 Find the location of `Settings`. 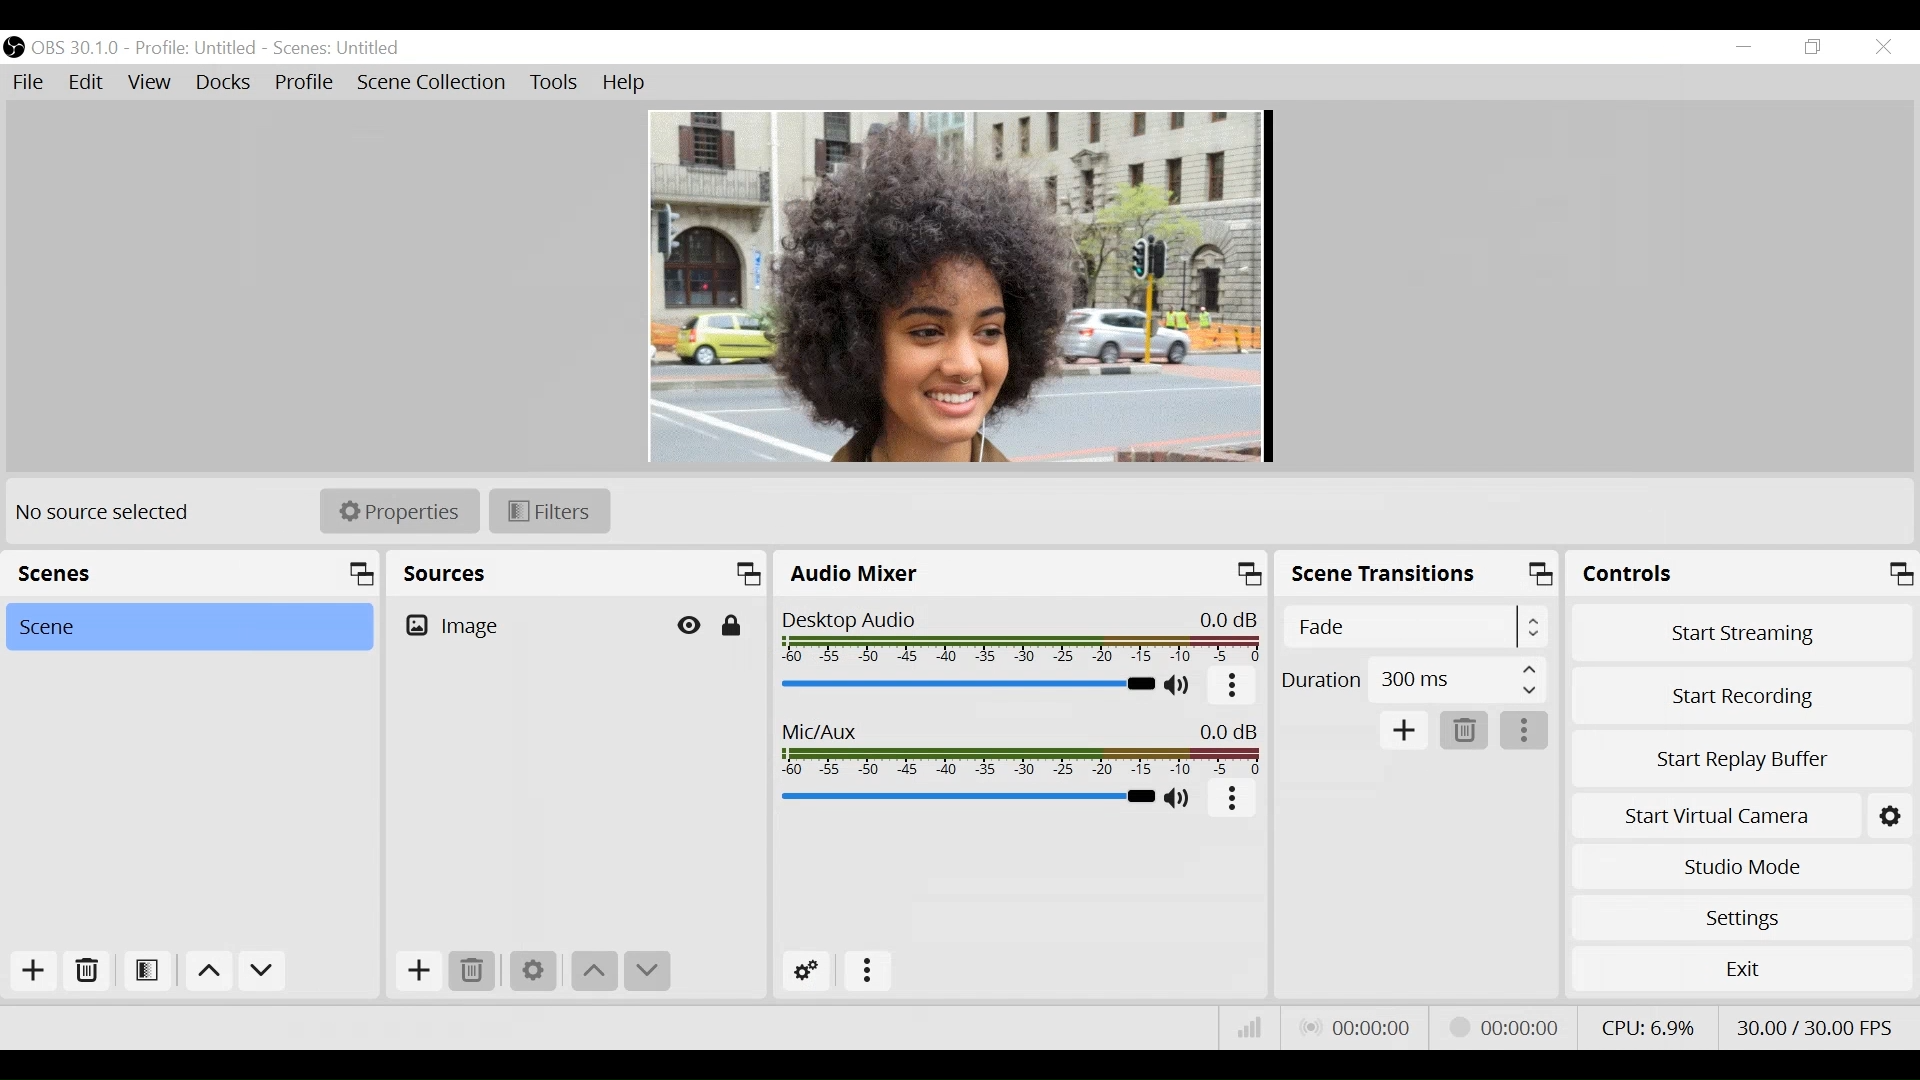

Settings is located at coordinates (531, 971).